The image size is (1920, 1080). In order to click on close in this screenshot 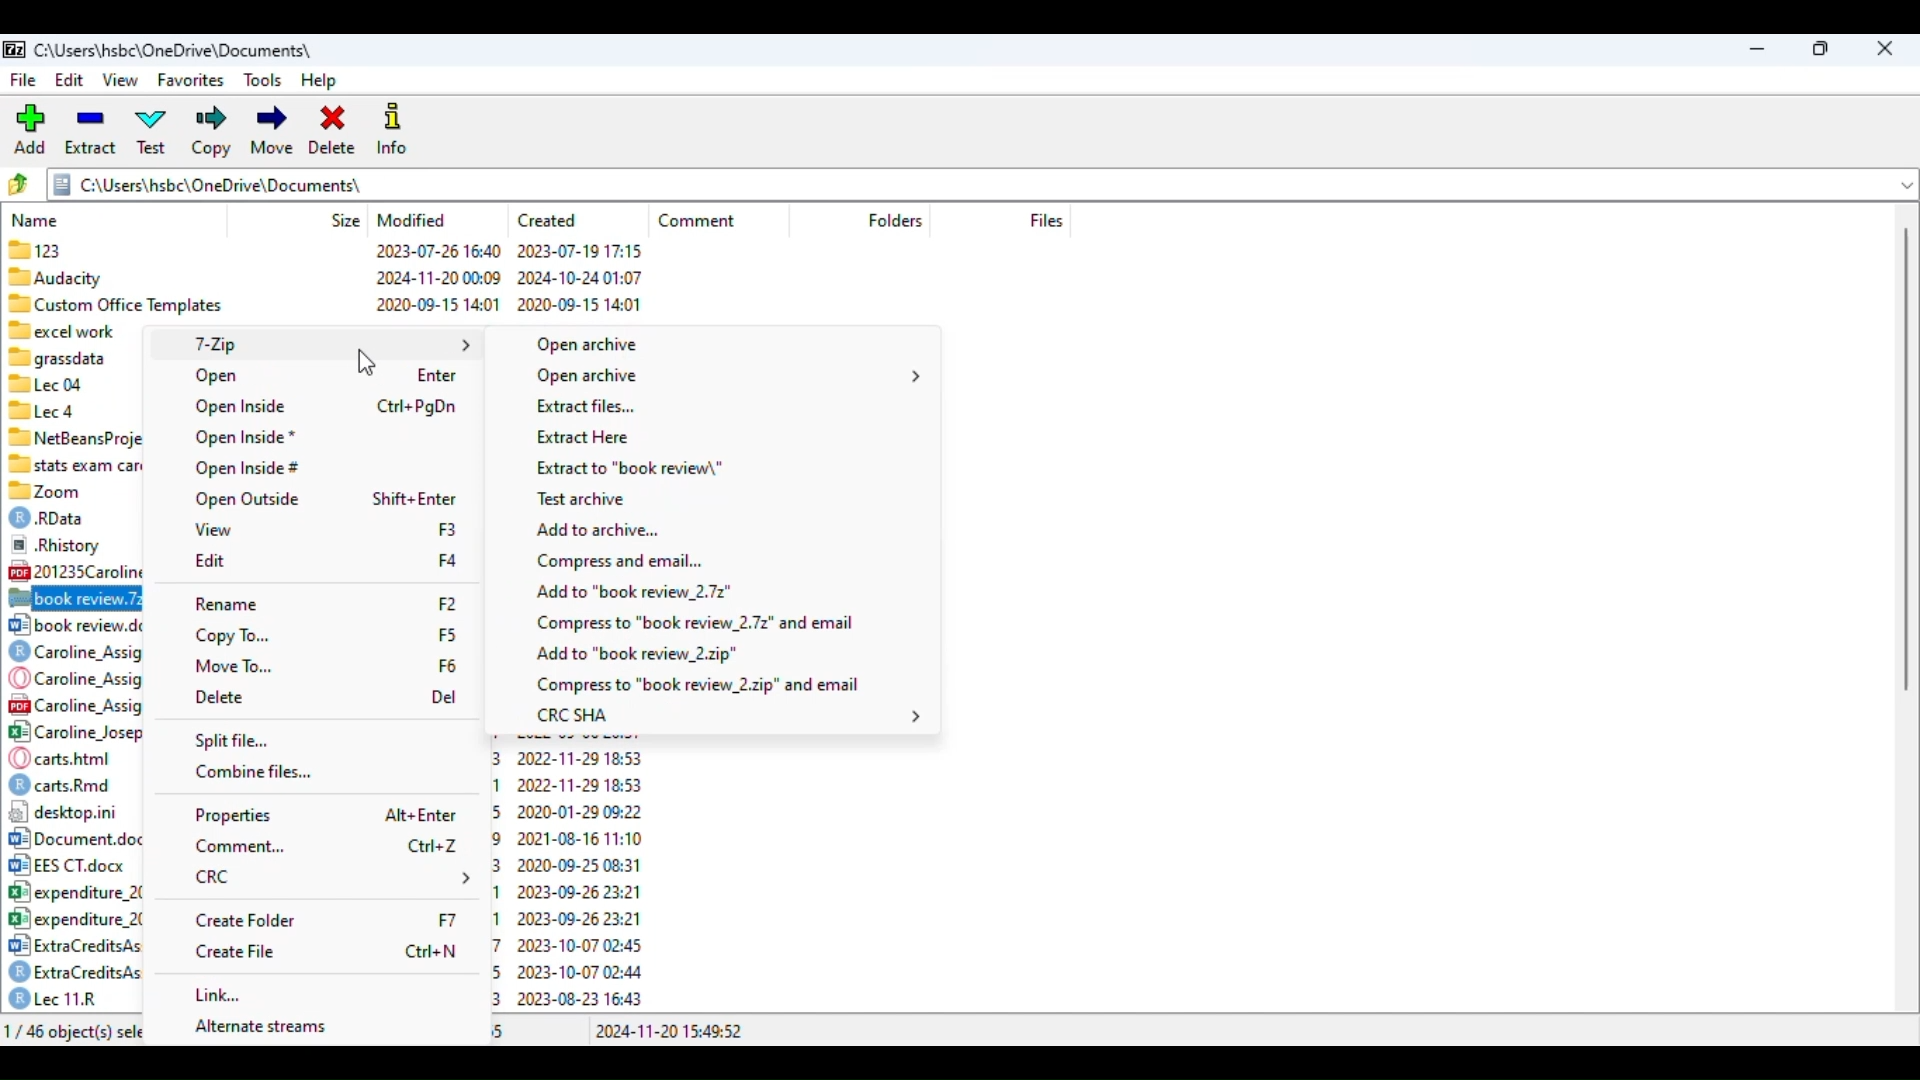, I will do `click(1885, 49)`.